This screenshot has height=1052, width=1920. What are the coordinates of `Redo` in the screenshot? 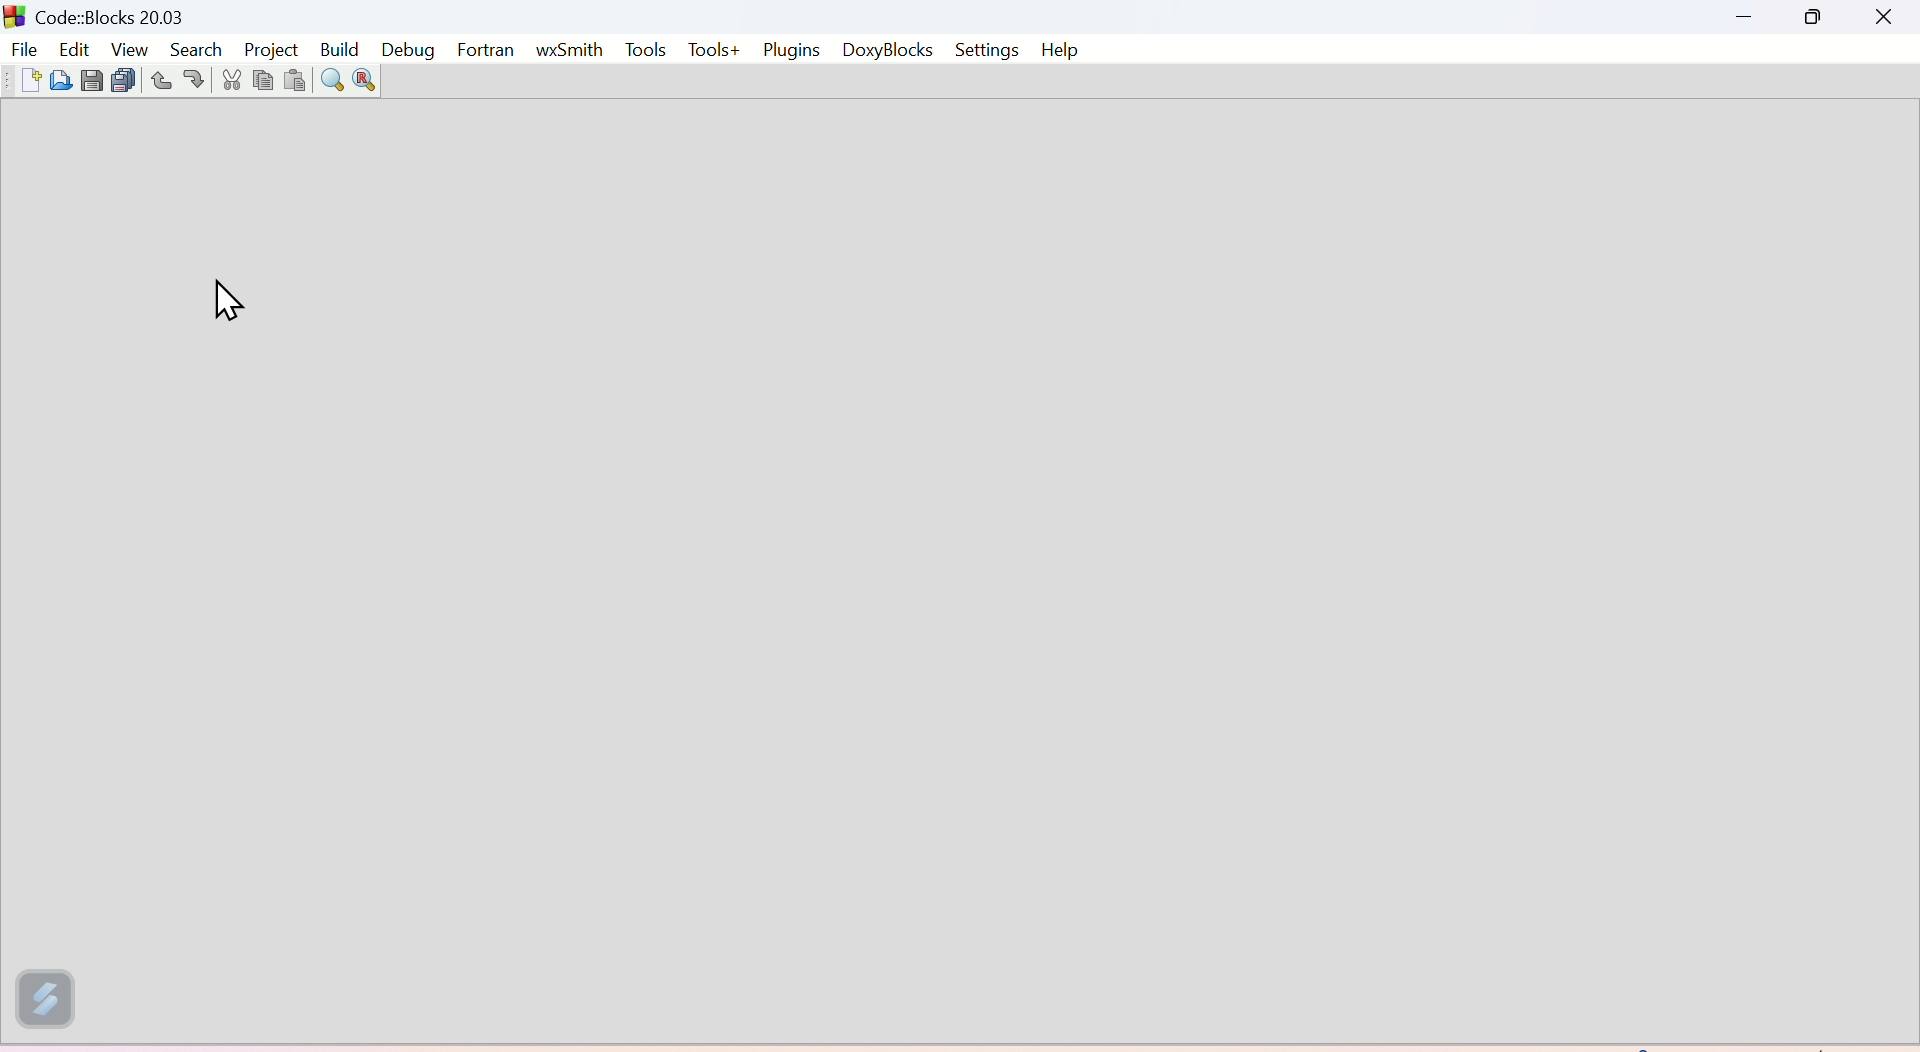 It's located at (193, 79).